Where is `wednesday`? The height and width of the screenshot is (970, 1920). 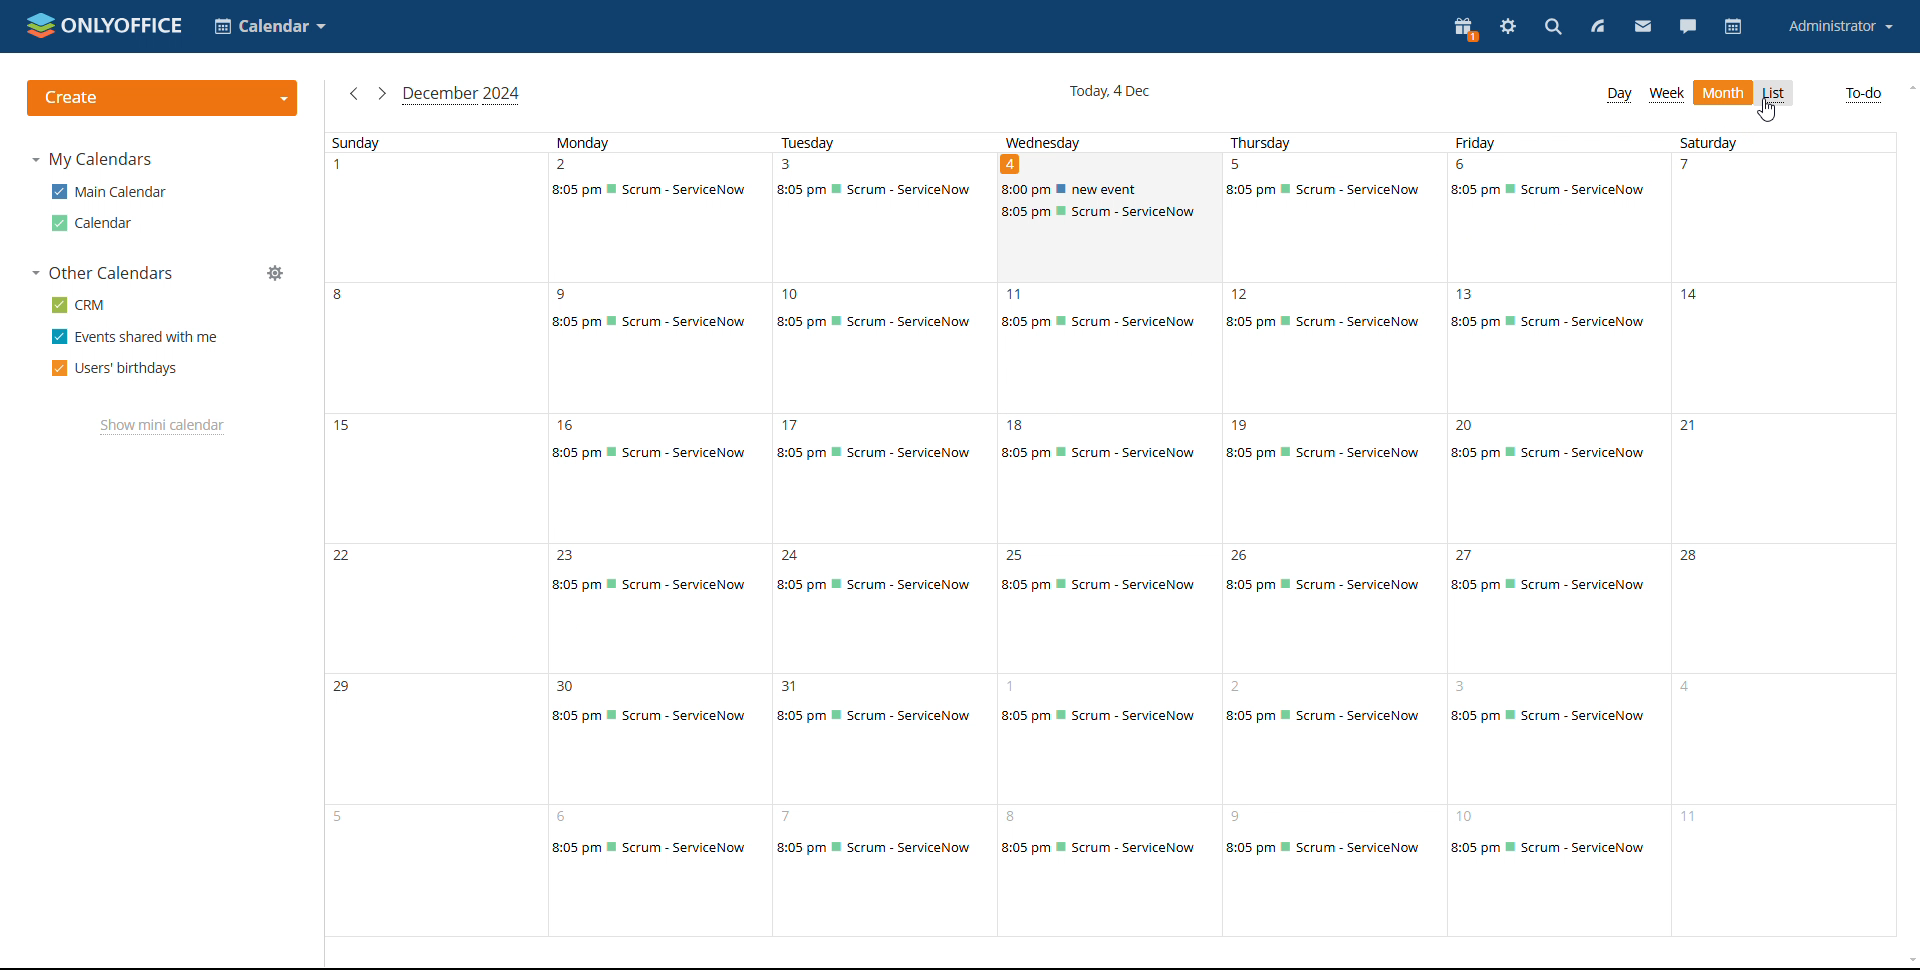 wednesday is located at coordinates (1095, 139).